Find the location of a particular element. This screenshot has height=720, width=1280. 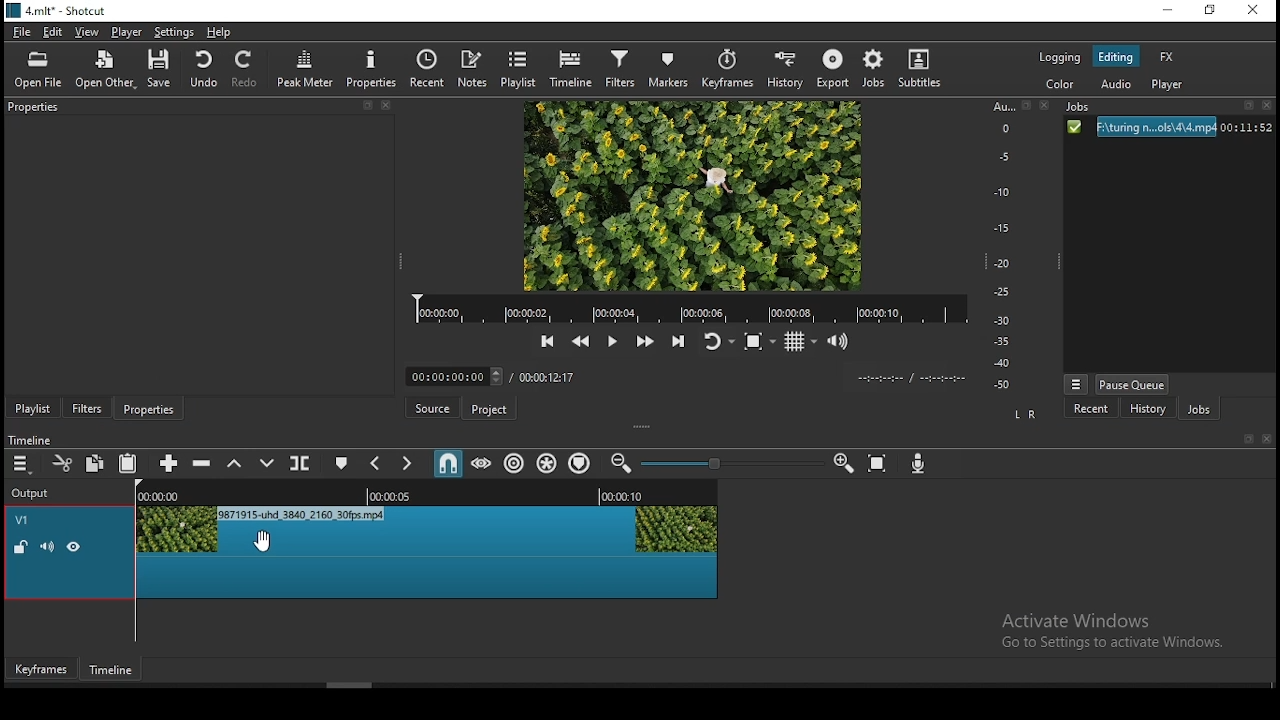

keyframes is located at coordinates (42, 671).